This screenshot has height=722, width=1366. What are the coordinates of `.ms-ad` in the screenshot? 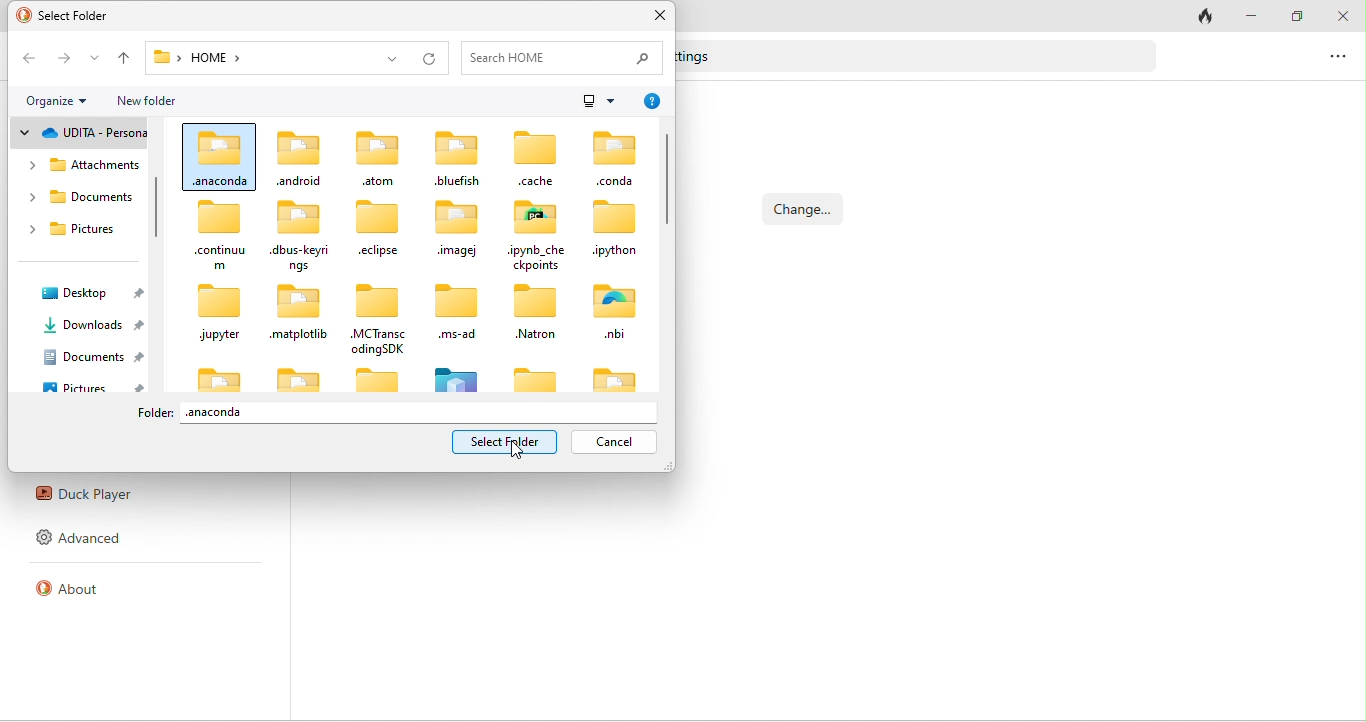 It's located at (453, 314).